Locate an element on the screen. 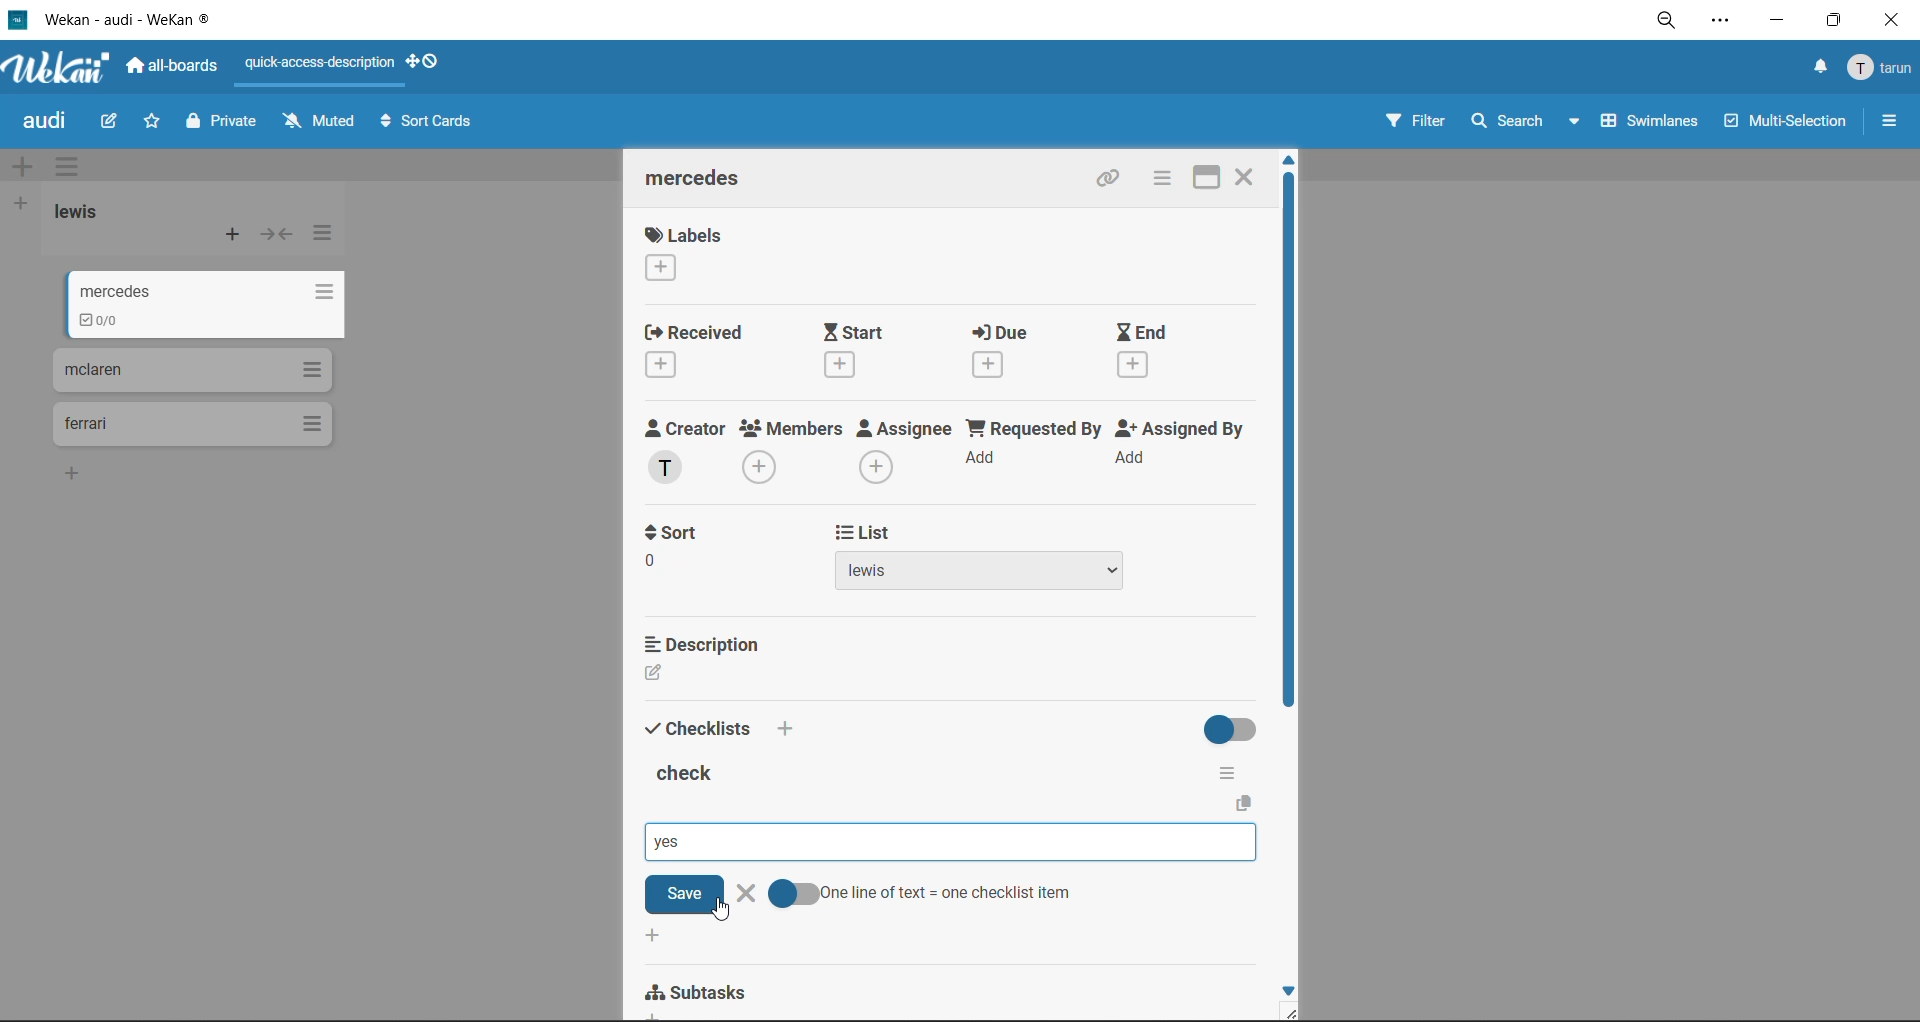 This screenshot has width=1920, height=1022. add is located at coordinates (789, 730).